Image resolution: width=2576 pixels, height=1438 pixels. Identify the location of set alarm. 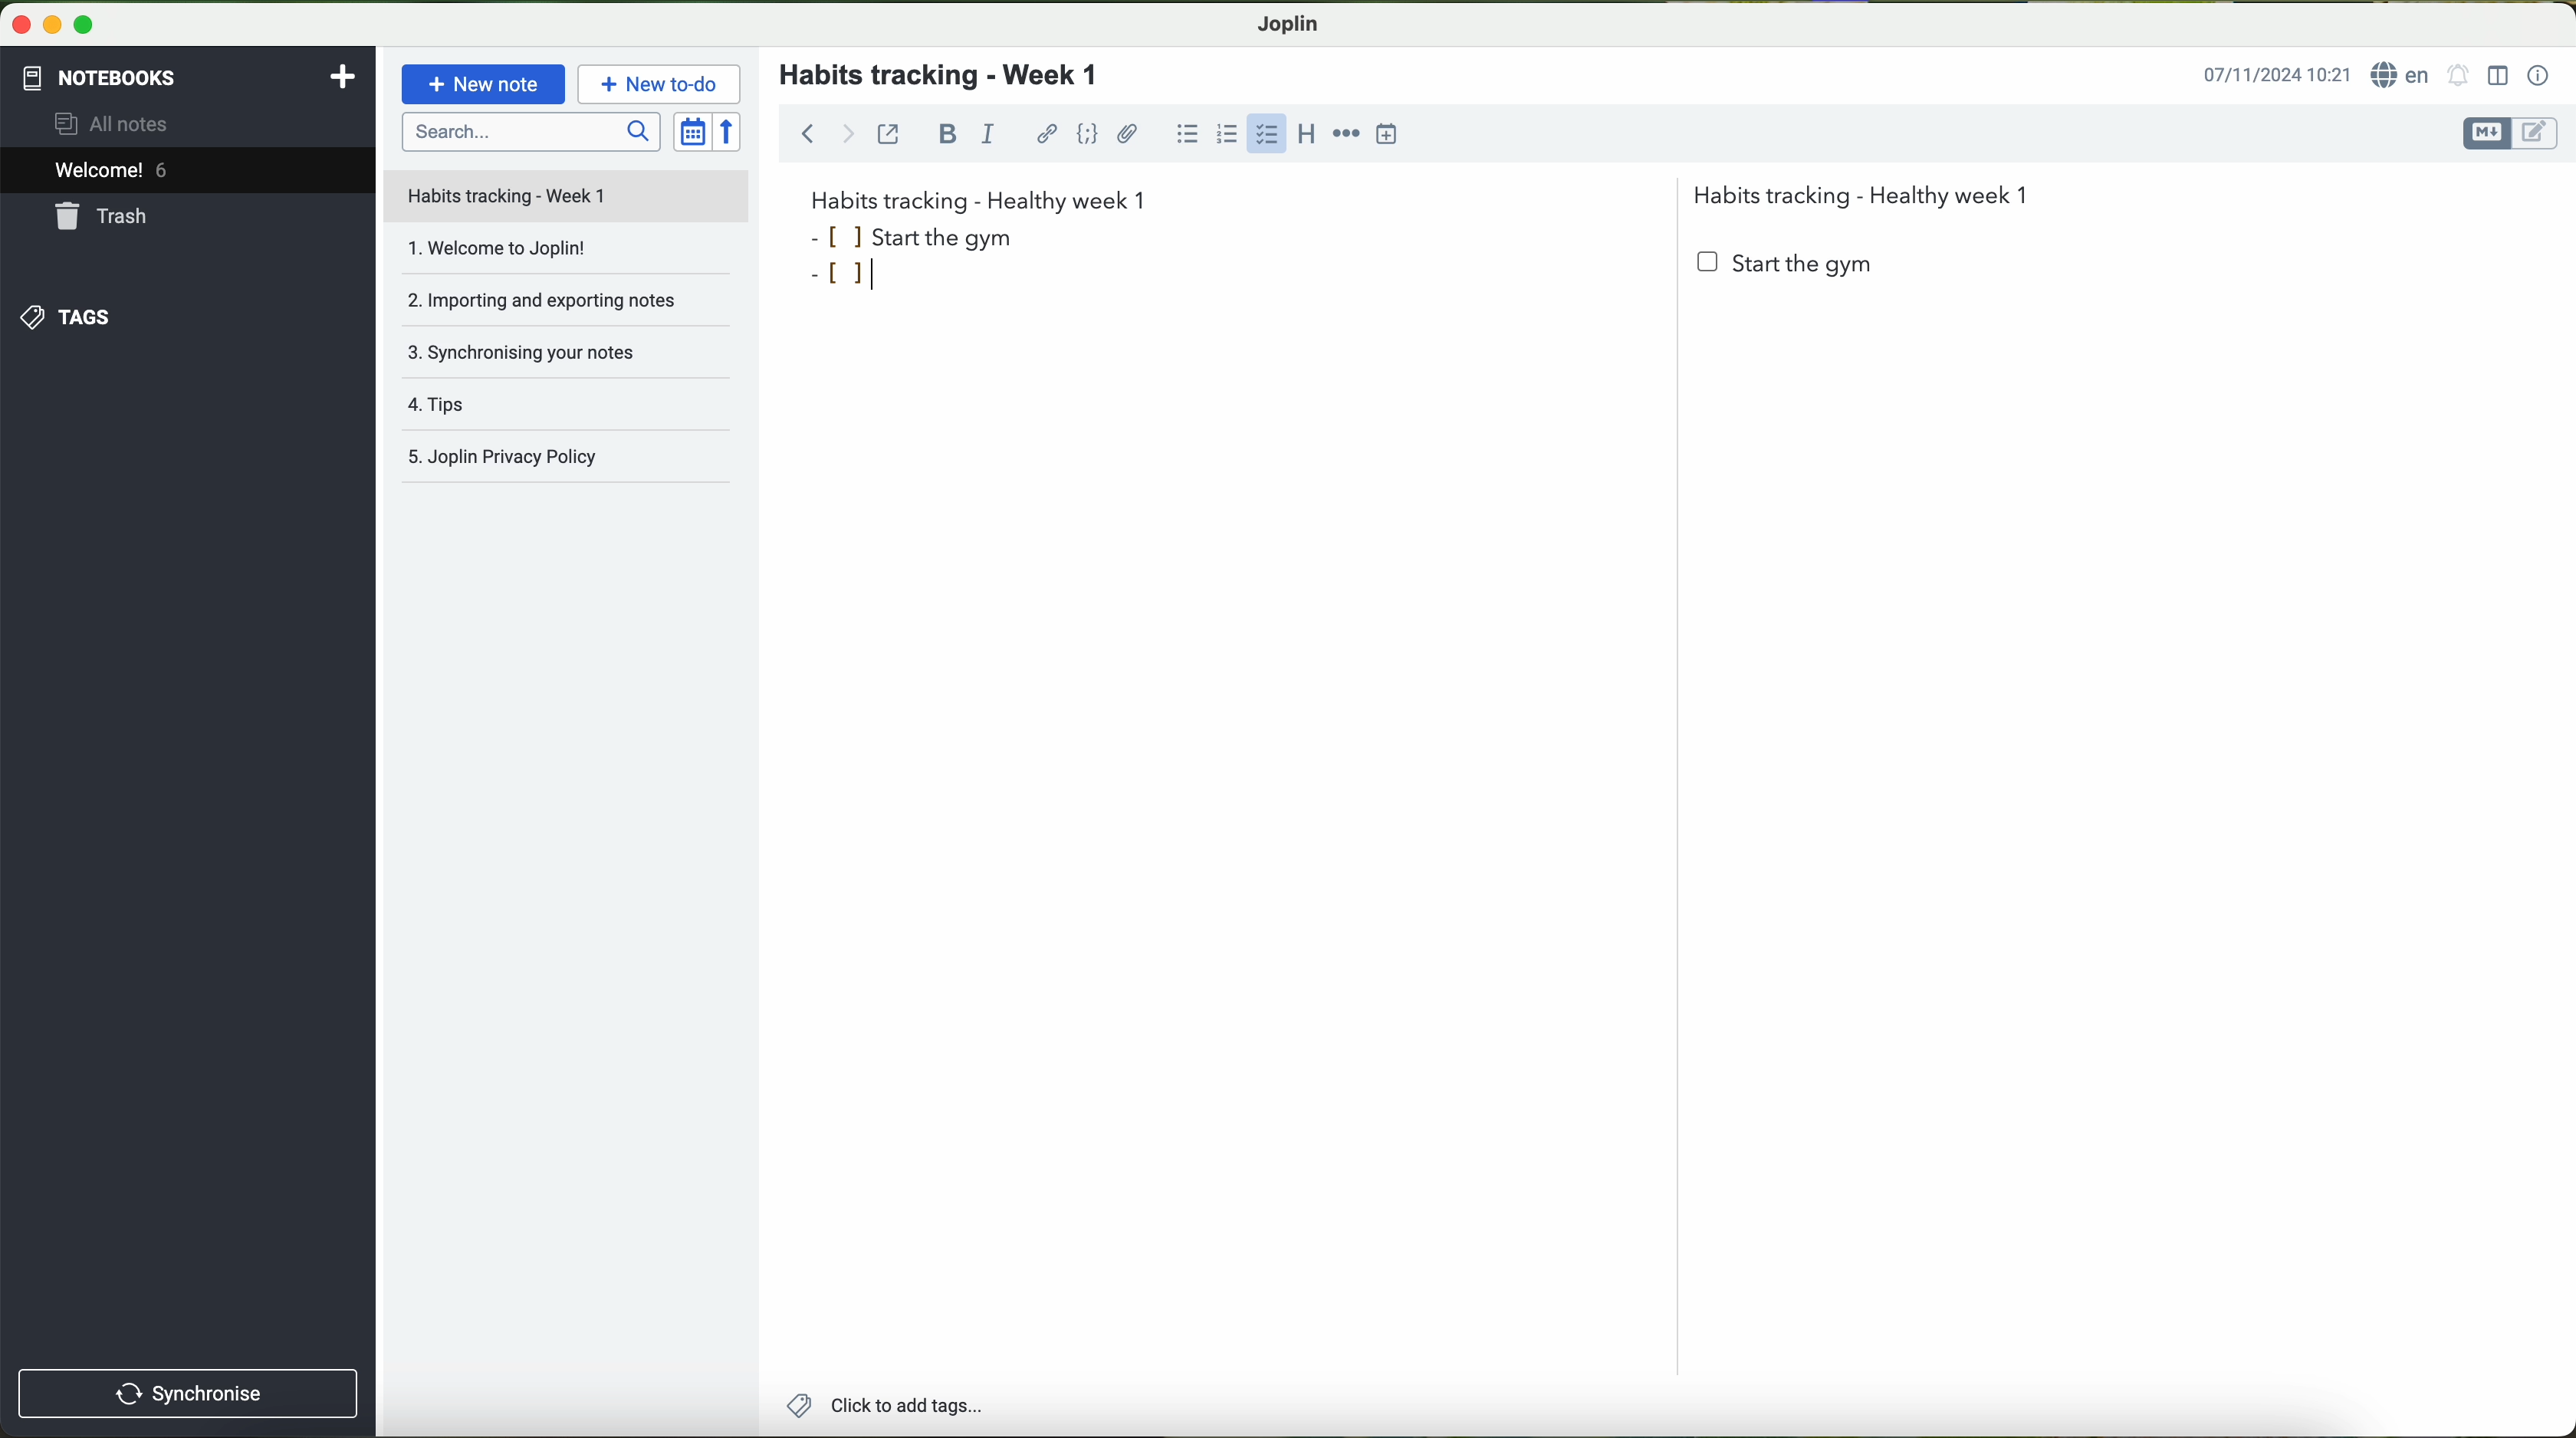
(2459, 74).